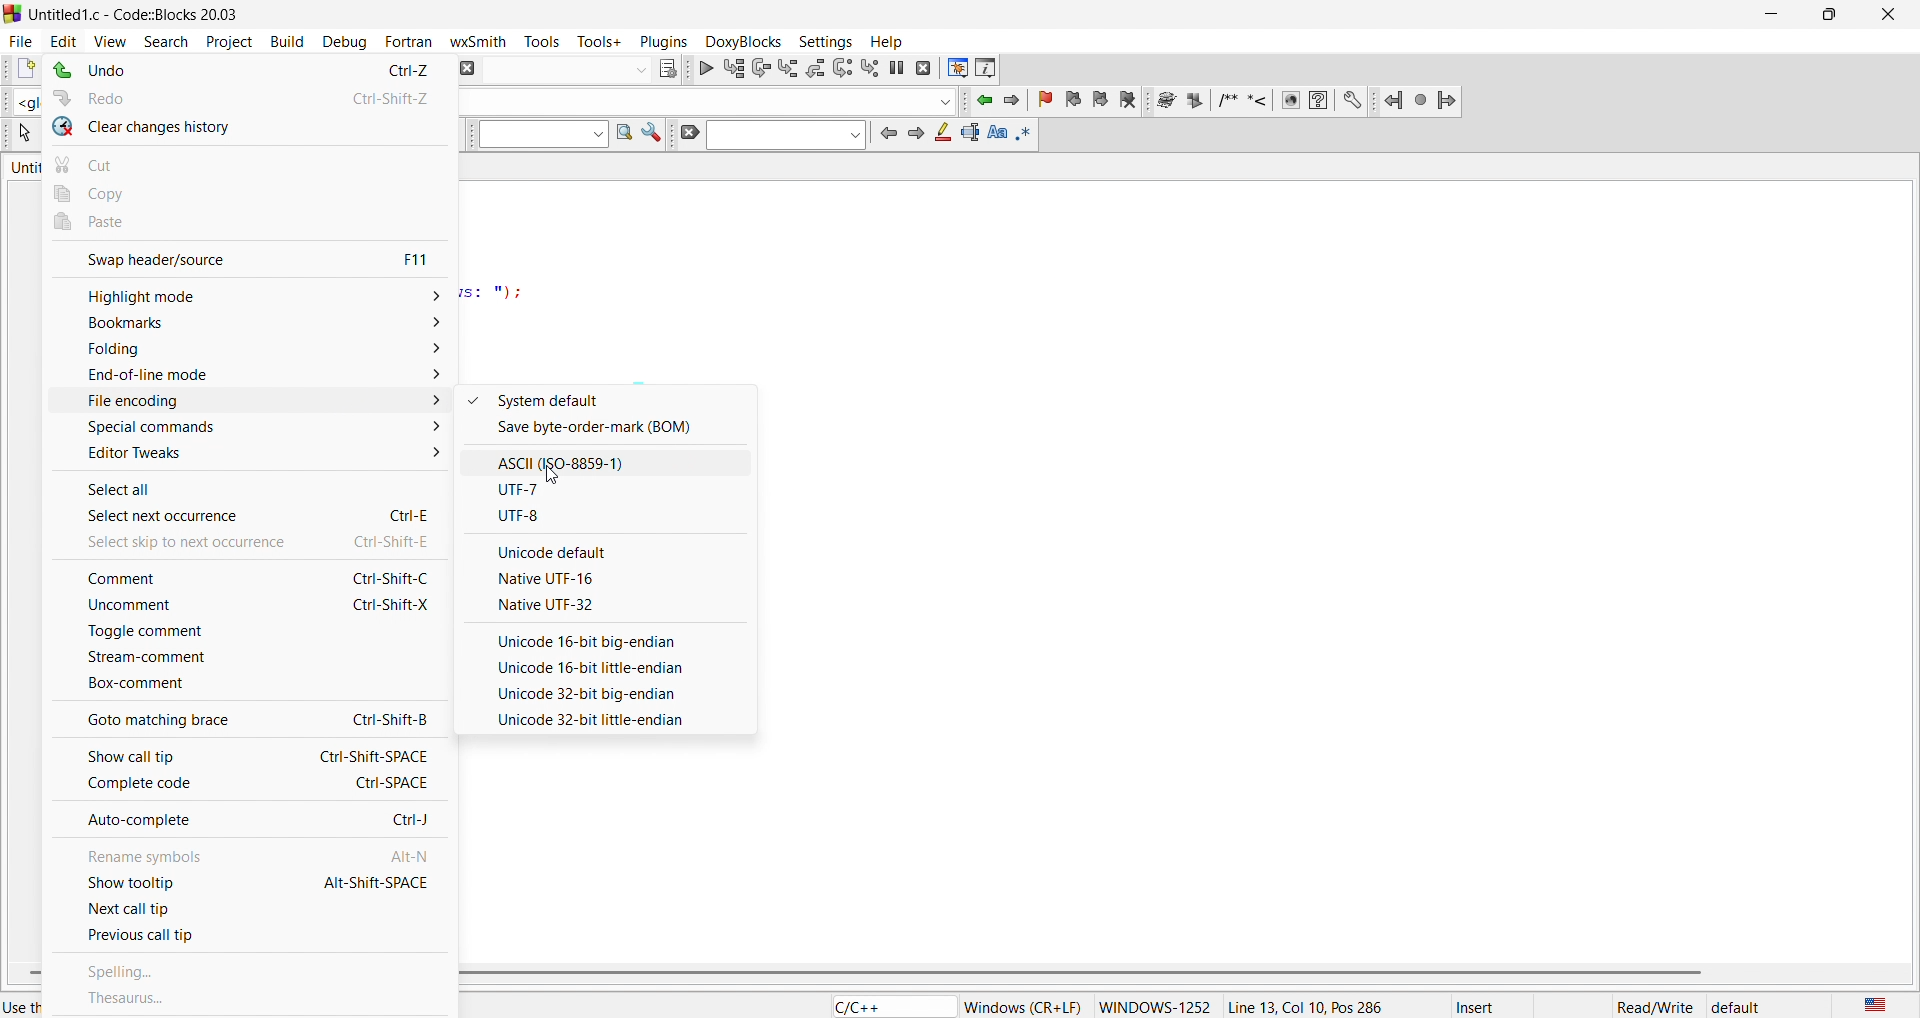  What do you see at coordinates (64, 39) in the screenshot?
I see `edit` at bounding box center [64, 39].